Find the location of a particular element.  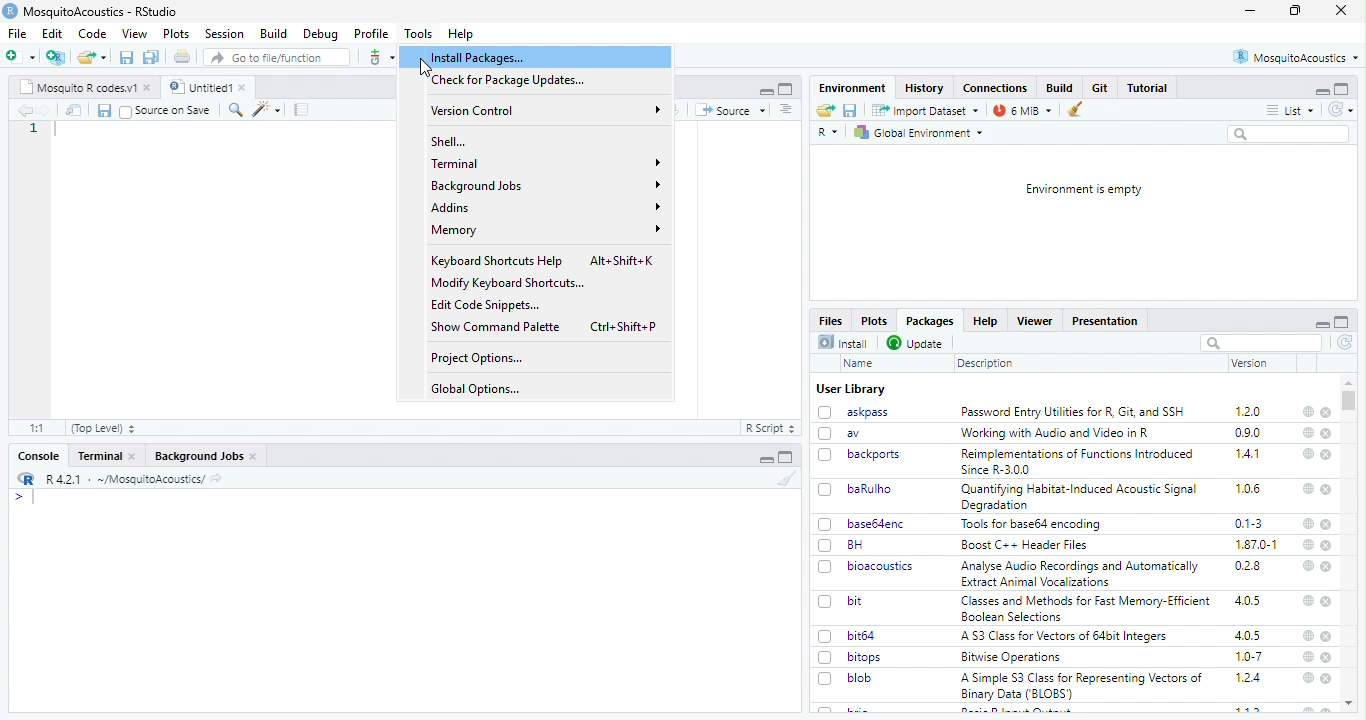

clean is located at coordinates (1075, 110).